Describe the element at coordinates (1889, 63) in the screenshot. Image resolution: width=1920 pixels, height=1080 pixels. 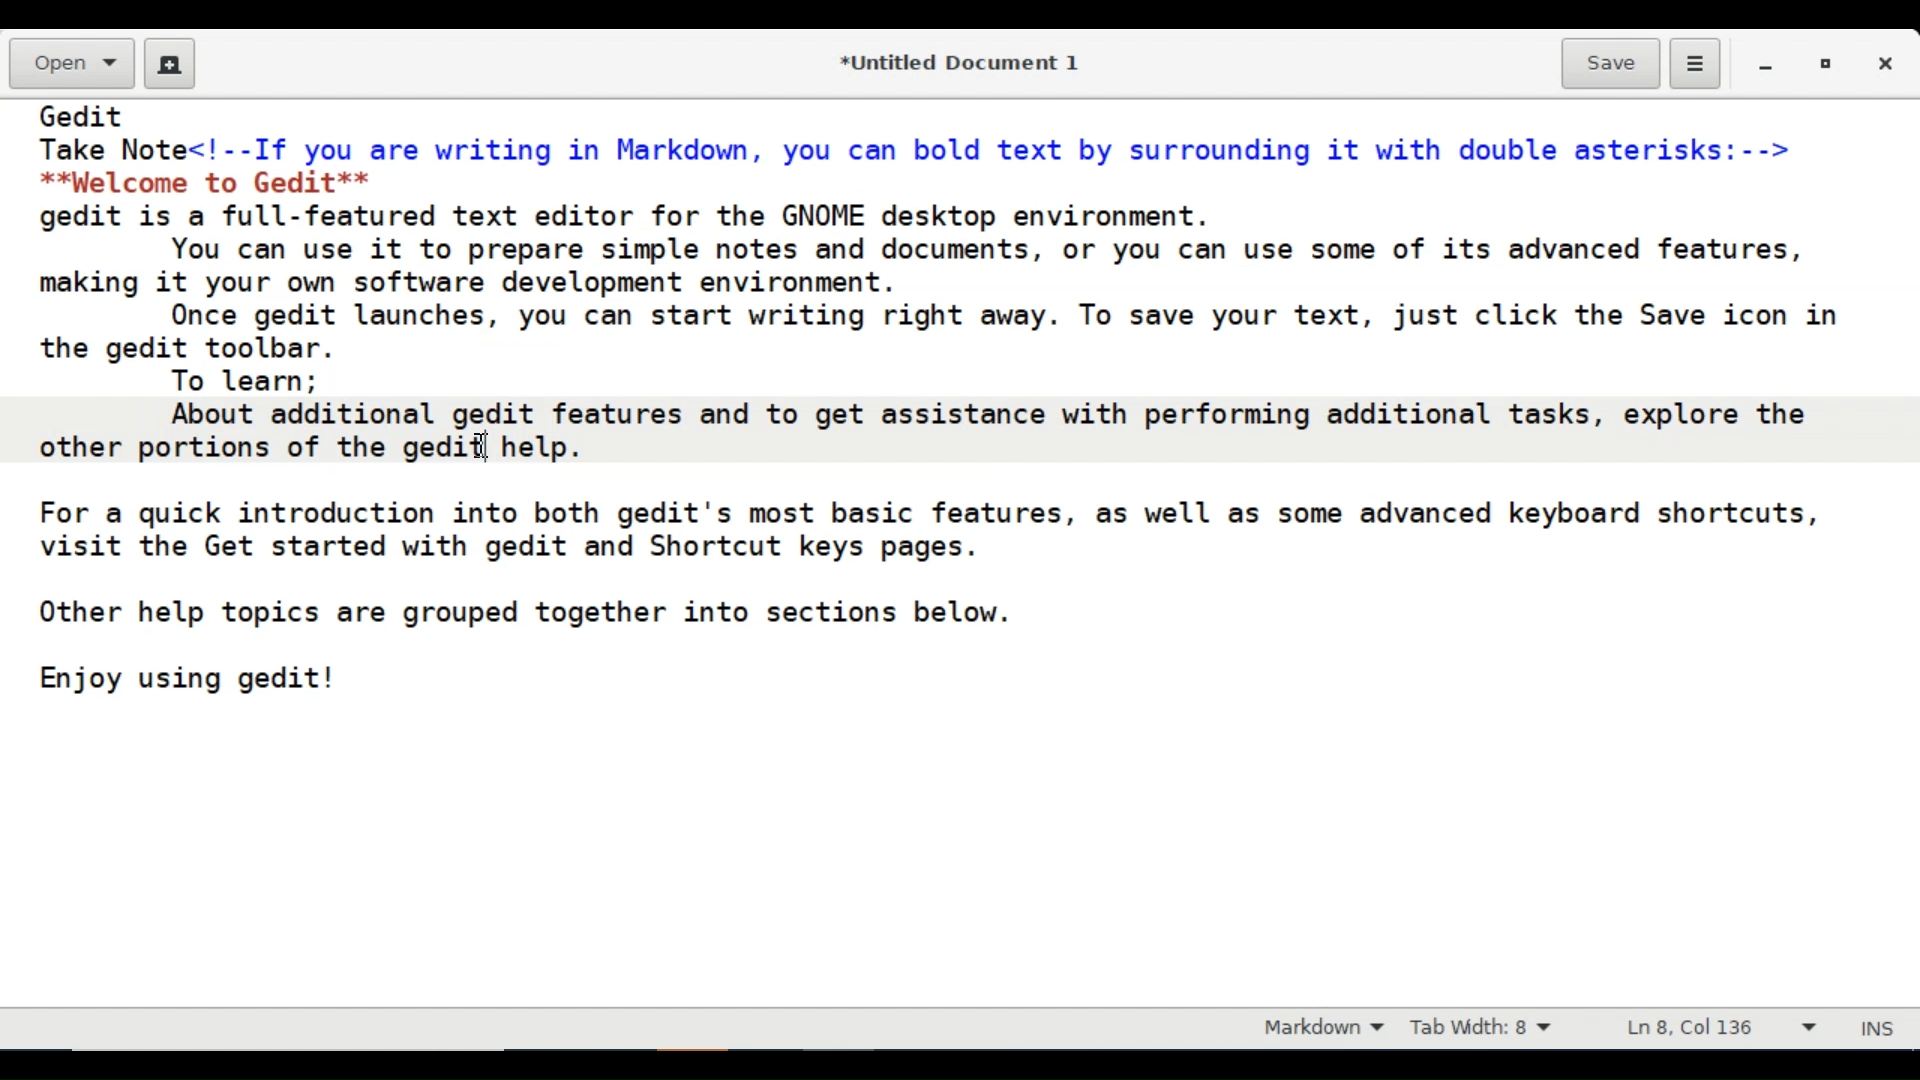
I see `Close` at that location.